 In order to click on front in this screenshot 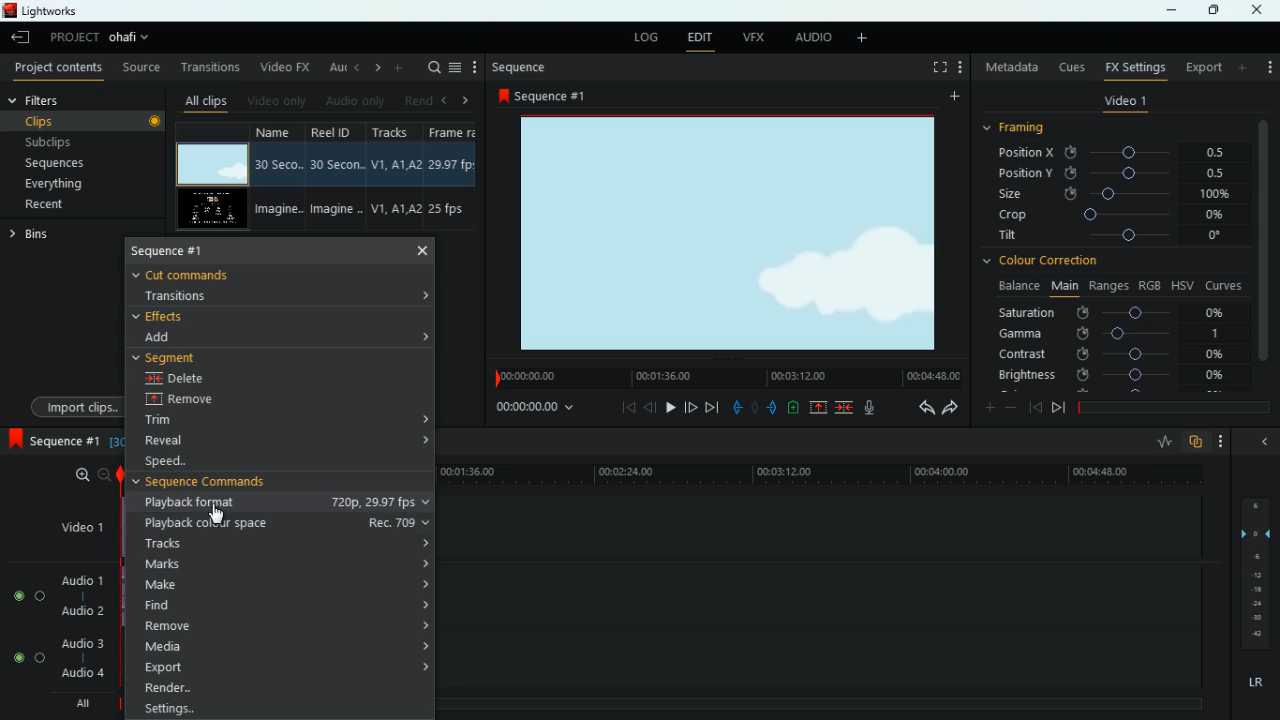, I will do `click(1058, 409)`.